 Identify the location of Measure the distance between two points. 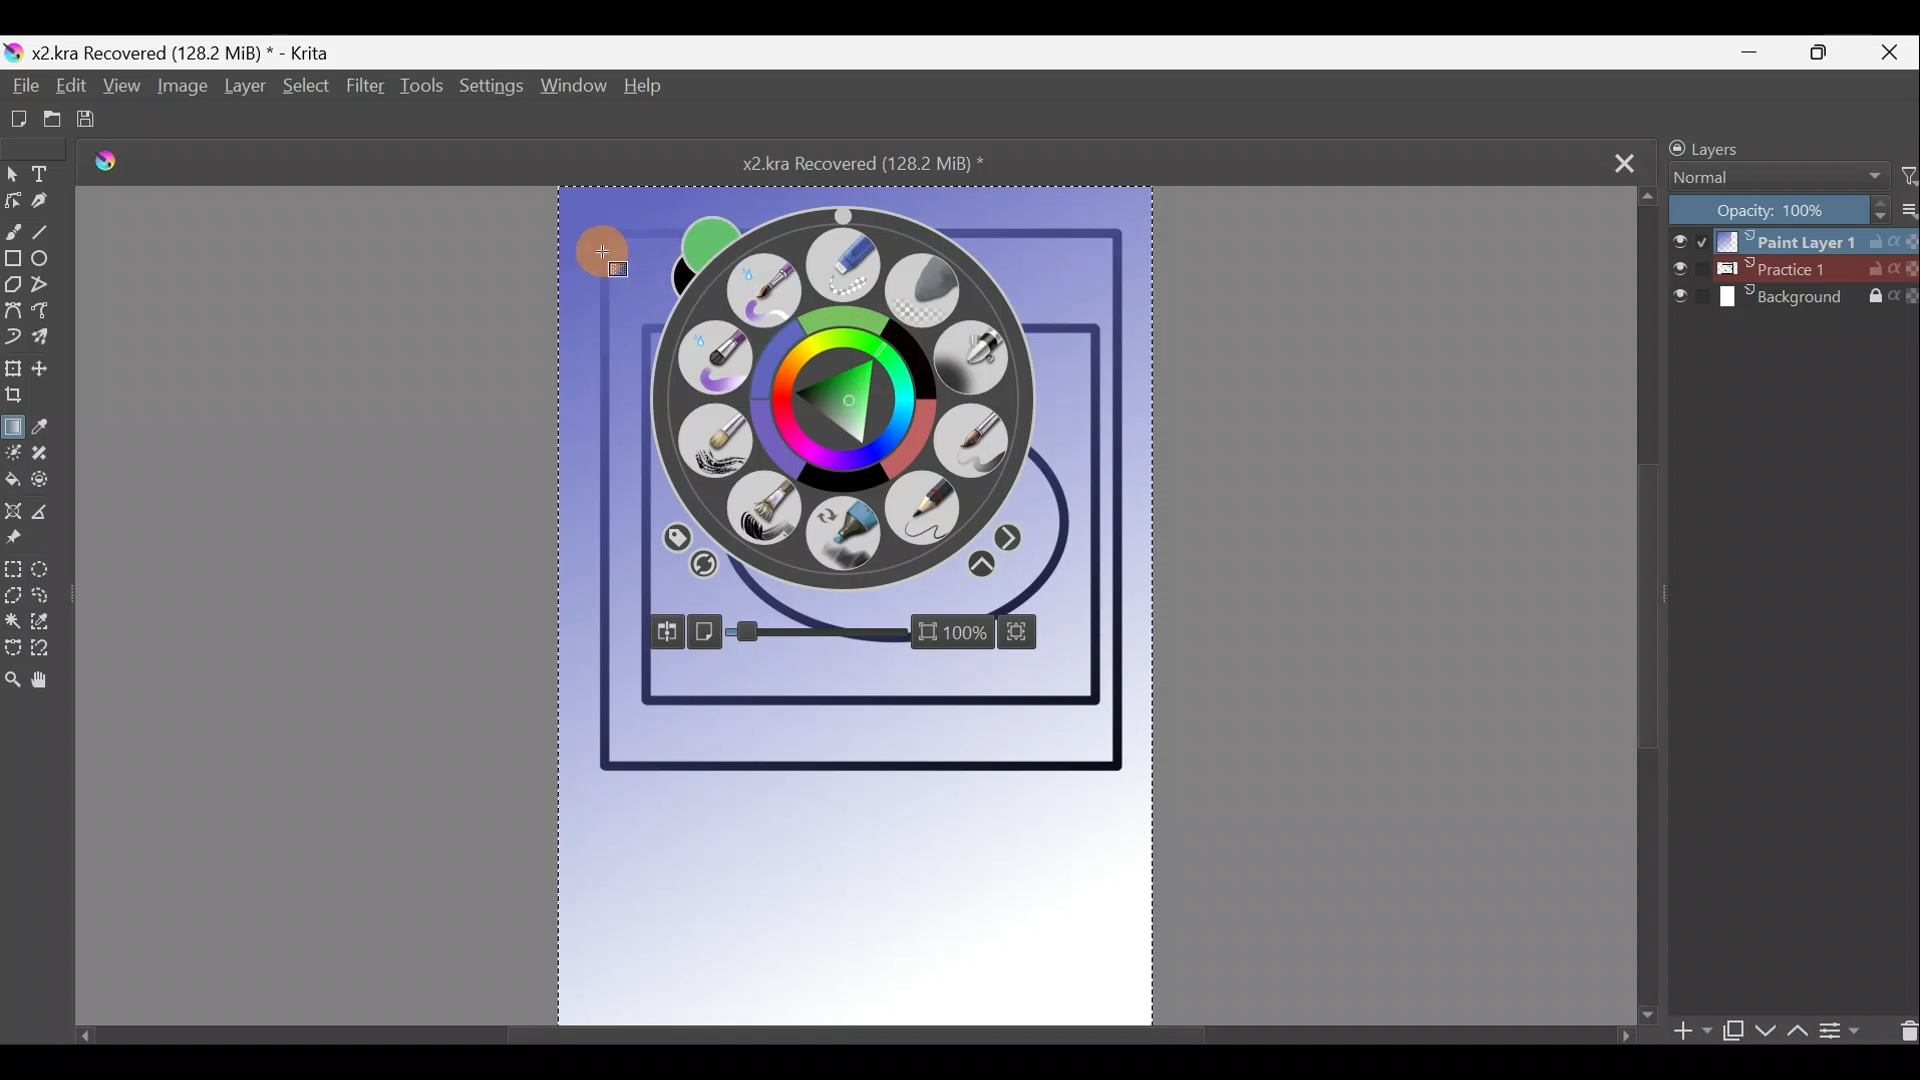
(49, 518).